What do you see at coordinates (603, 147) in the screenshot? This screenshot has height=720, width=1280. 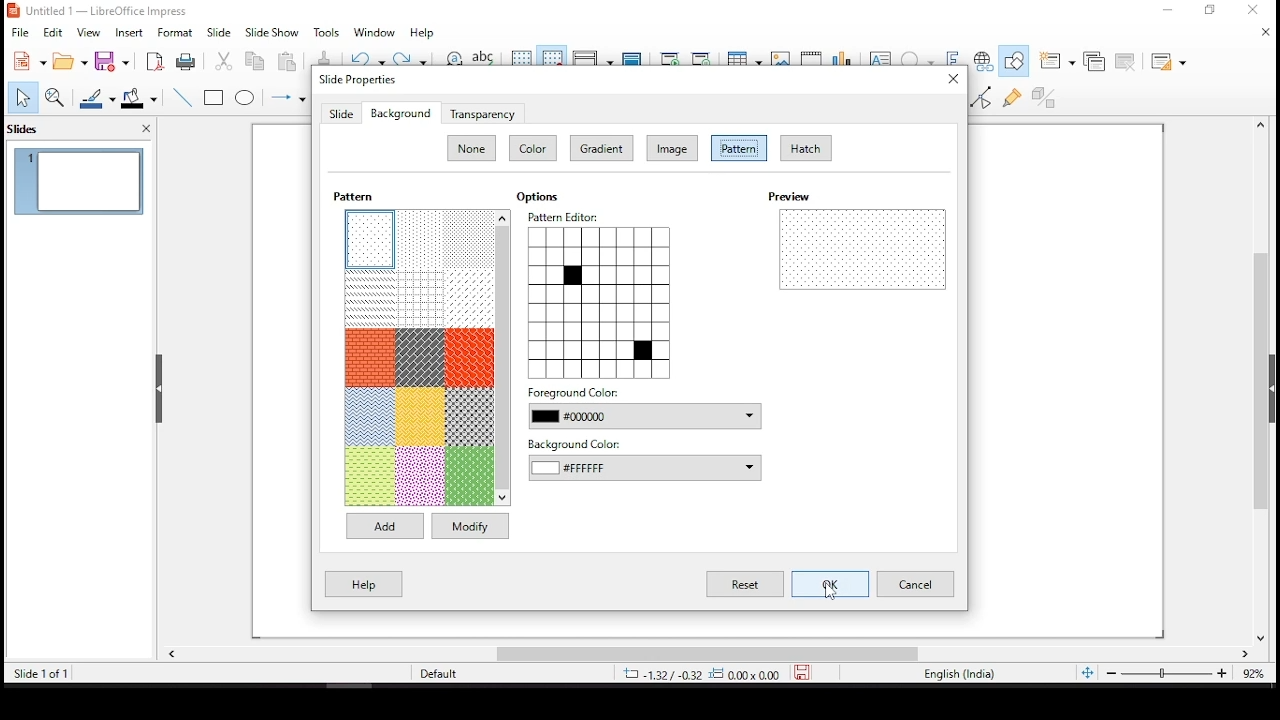 I see `gradient` at bounding box center [603, 147].